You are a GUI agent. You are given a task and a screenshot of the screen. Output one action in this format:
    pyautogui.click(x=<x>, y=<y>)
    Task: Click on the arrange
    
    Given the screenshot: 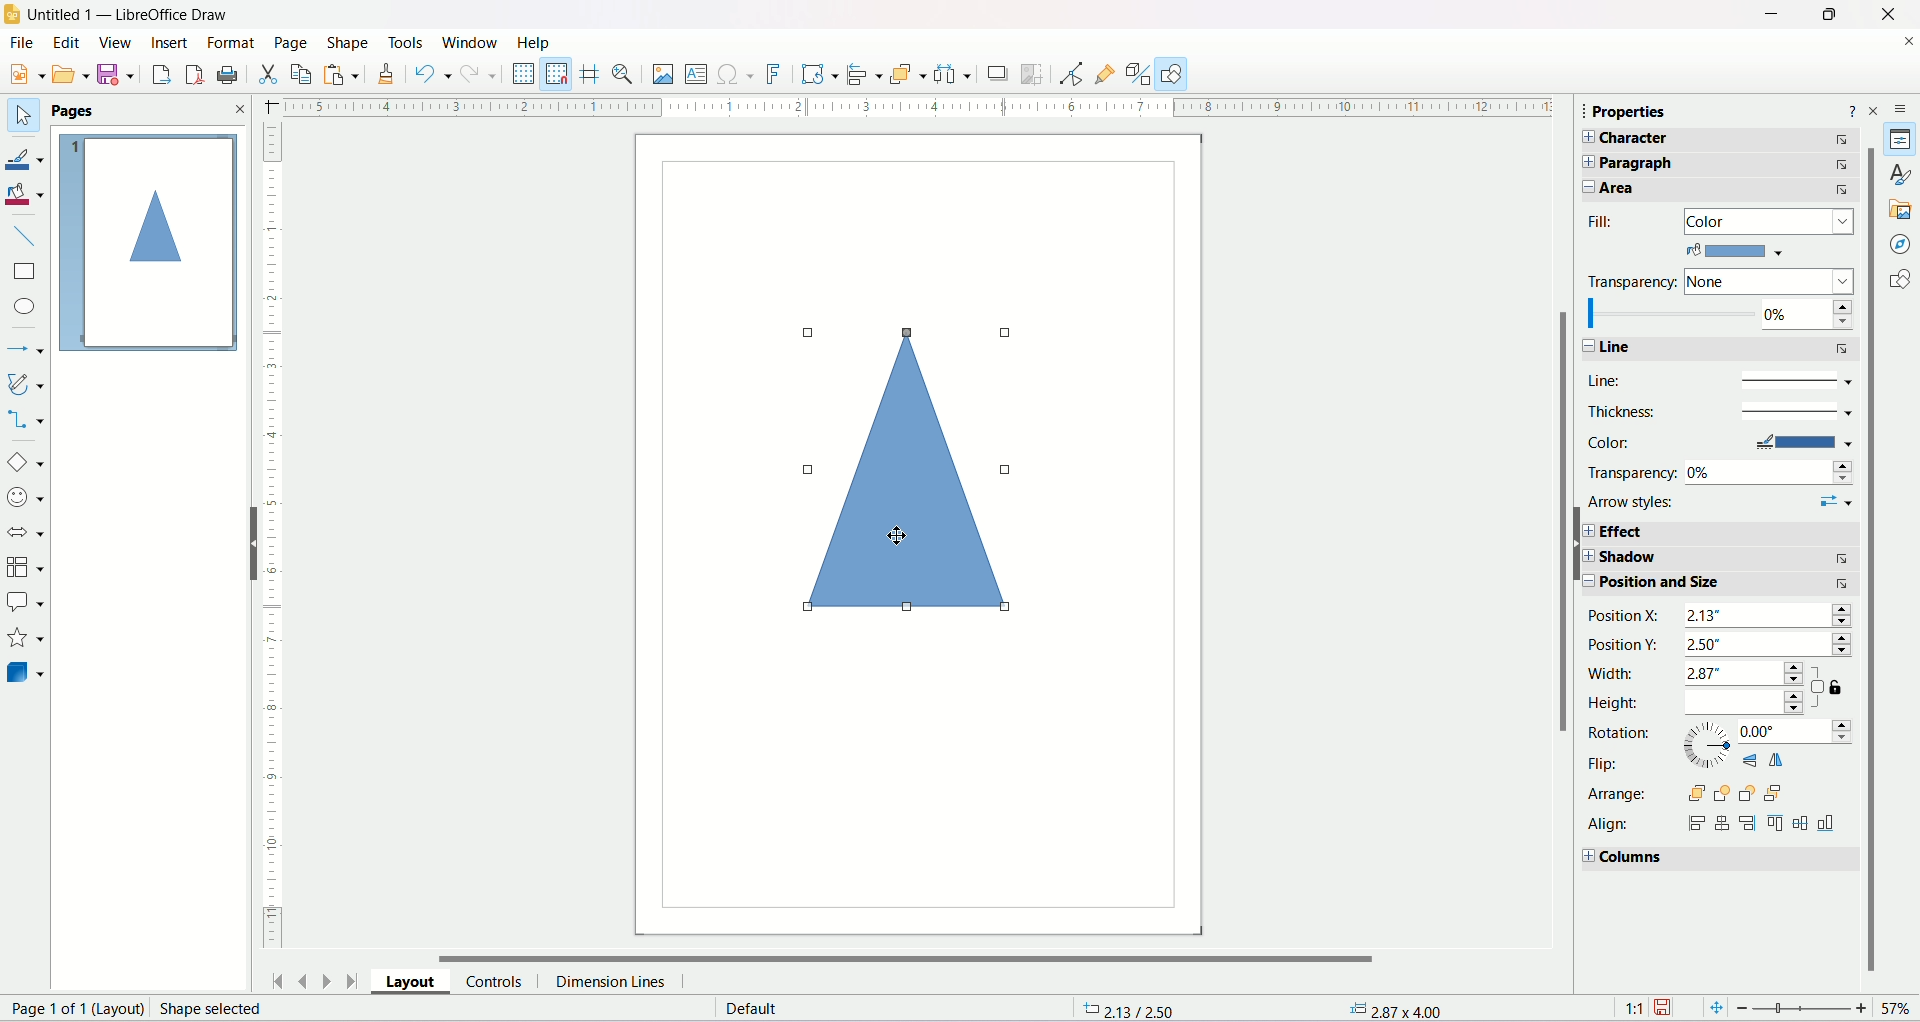 What is the action you would take?
    pyautogui.click(x=1690, y=796)
    